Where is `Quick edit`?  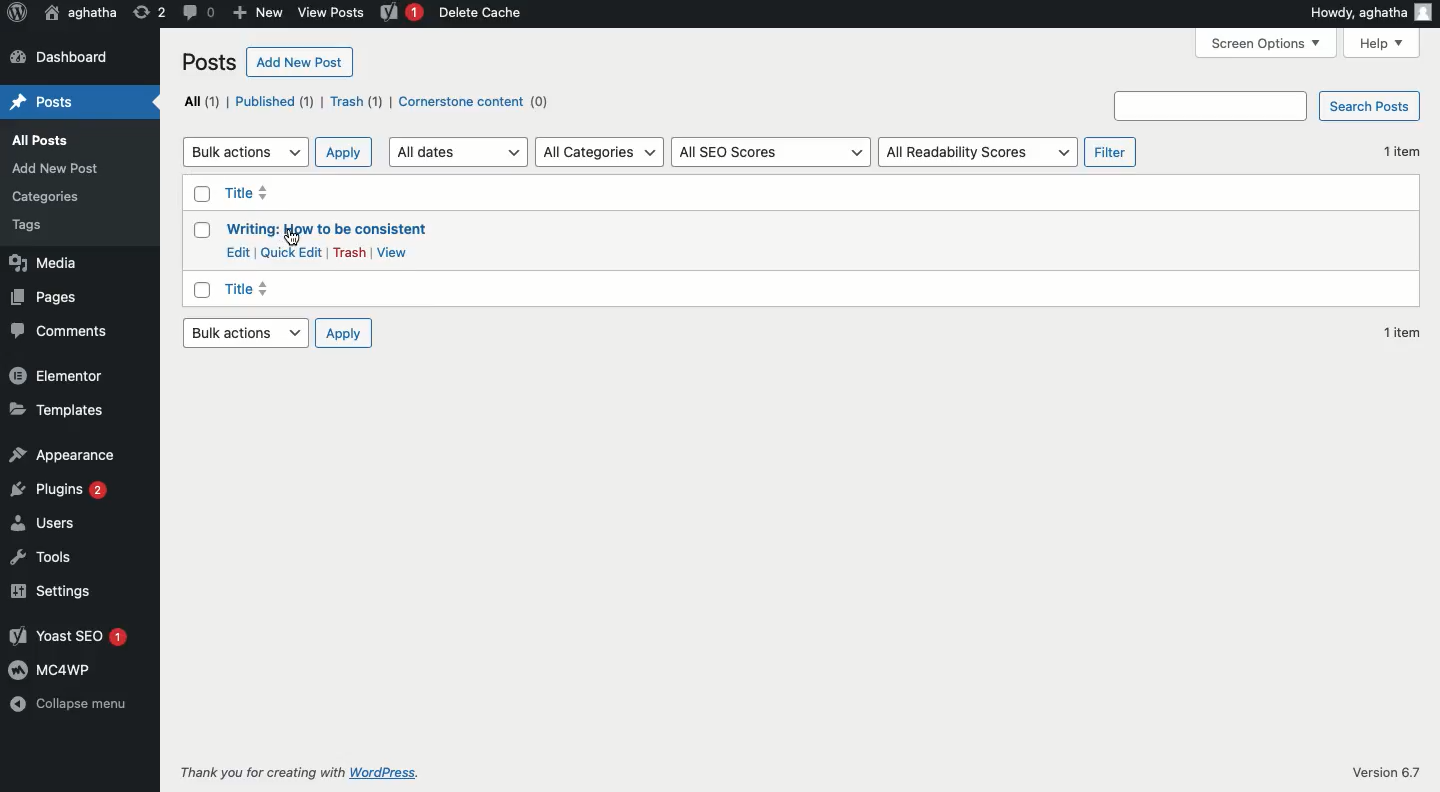
Quick edit is located at coordinates (293, 252).